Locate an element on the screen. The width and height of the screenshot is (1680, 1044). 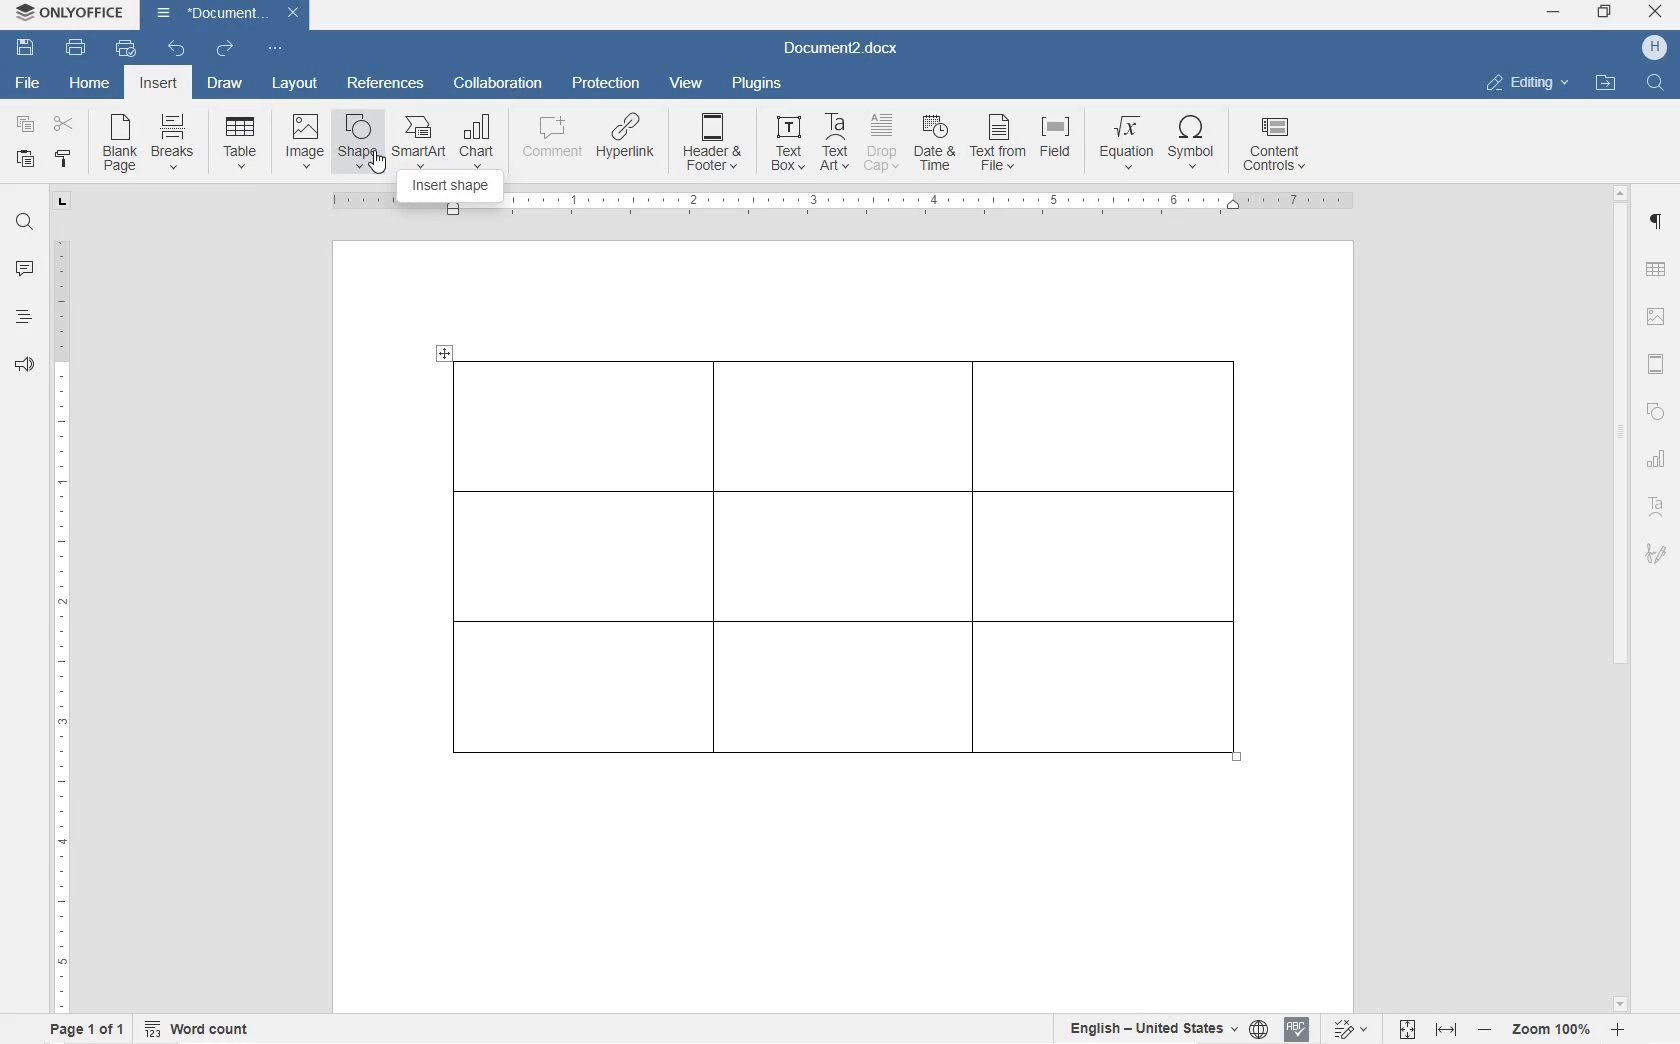
FIELD is located at coordinates (1060, 145).